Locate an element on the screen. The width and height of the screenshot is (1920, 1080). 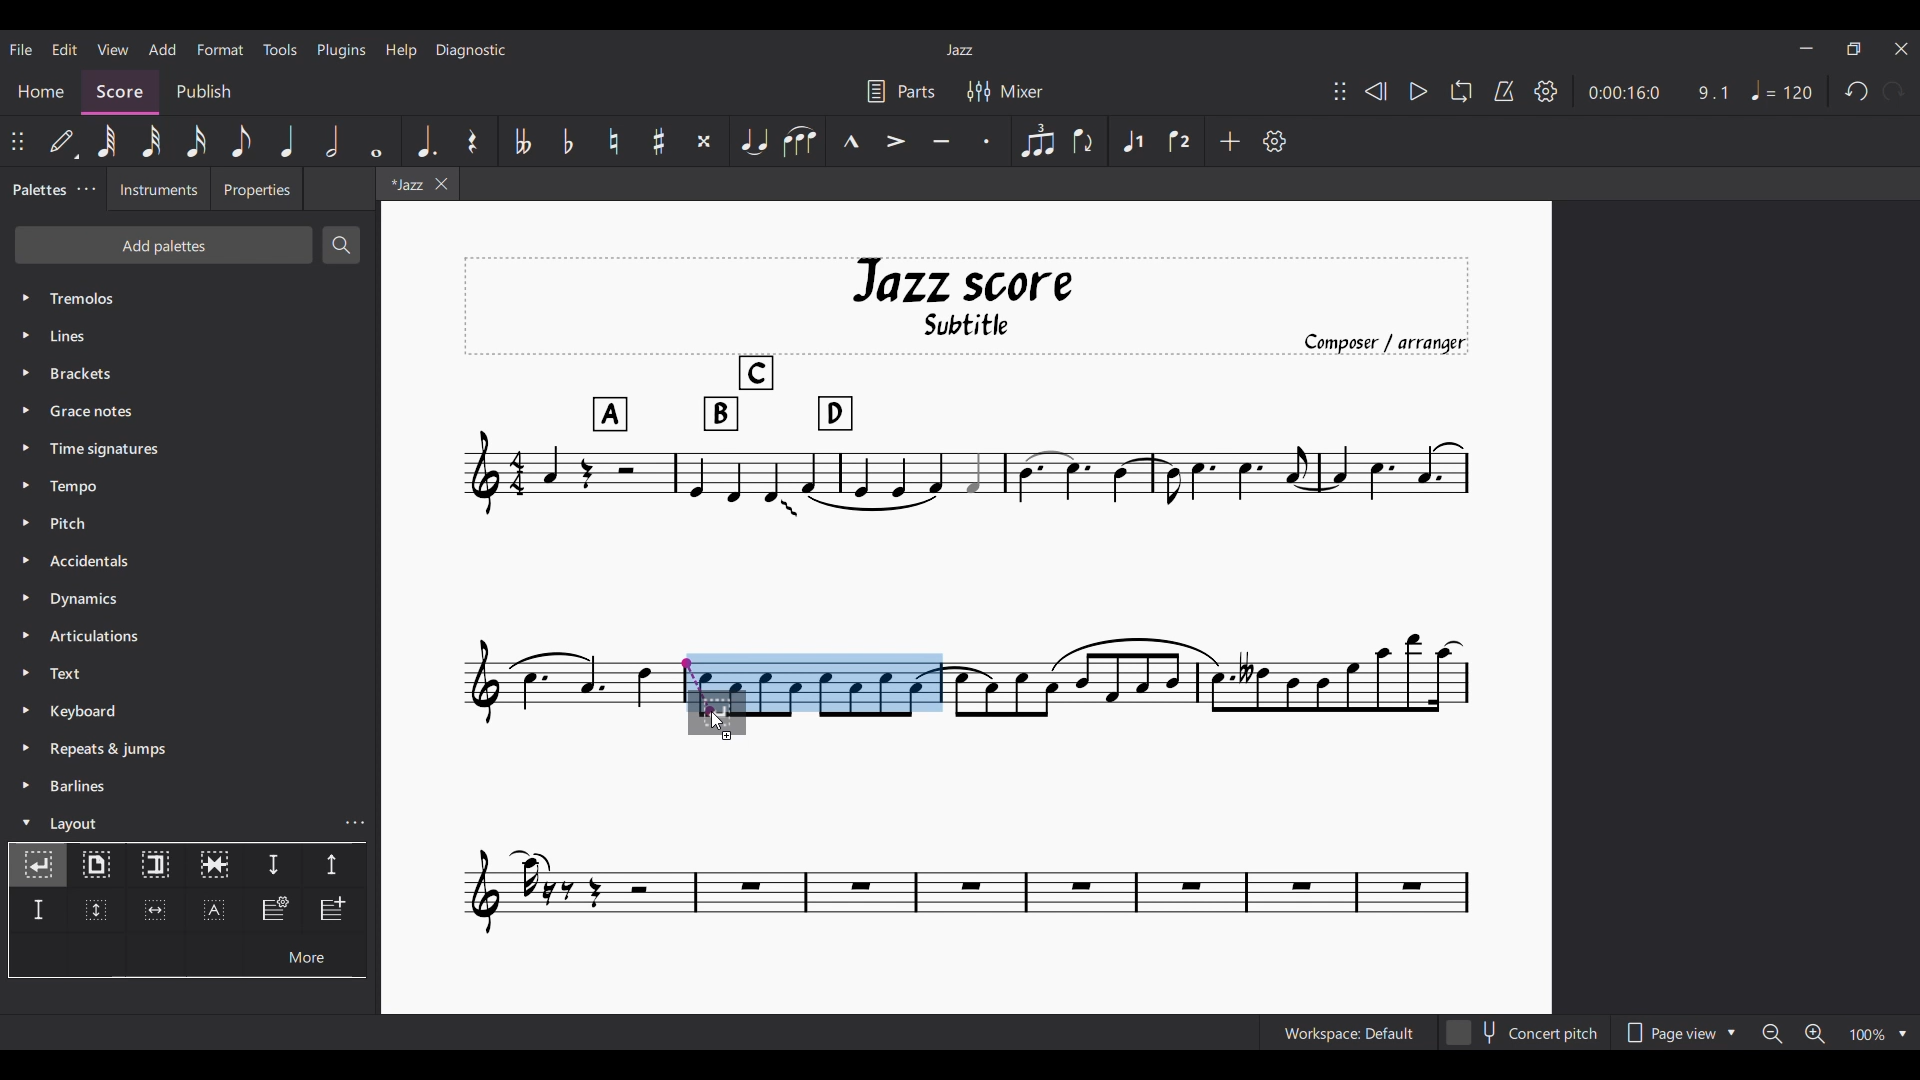
Flip direction is located at coordinates (1083, 141).